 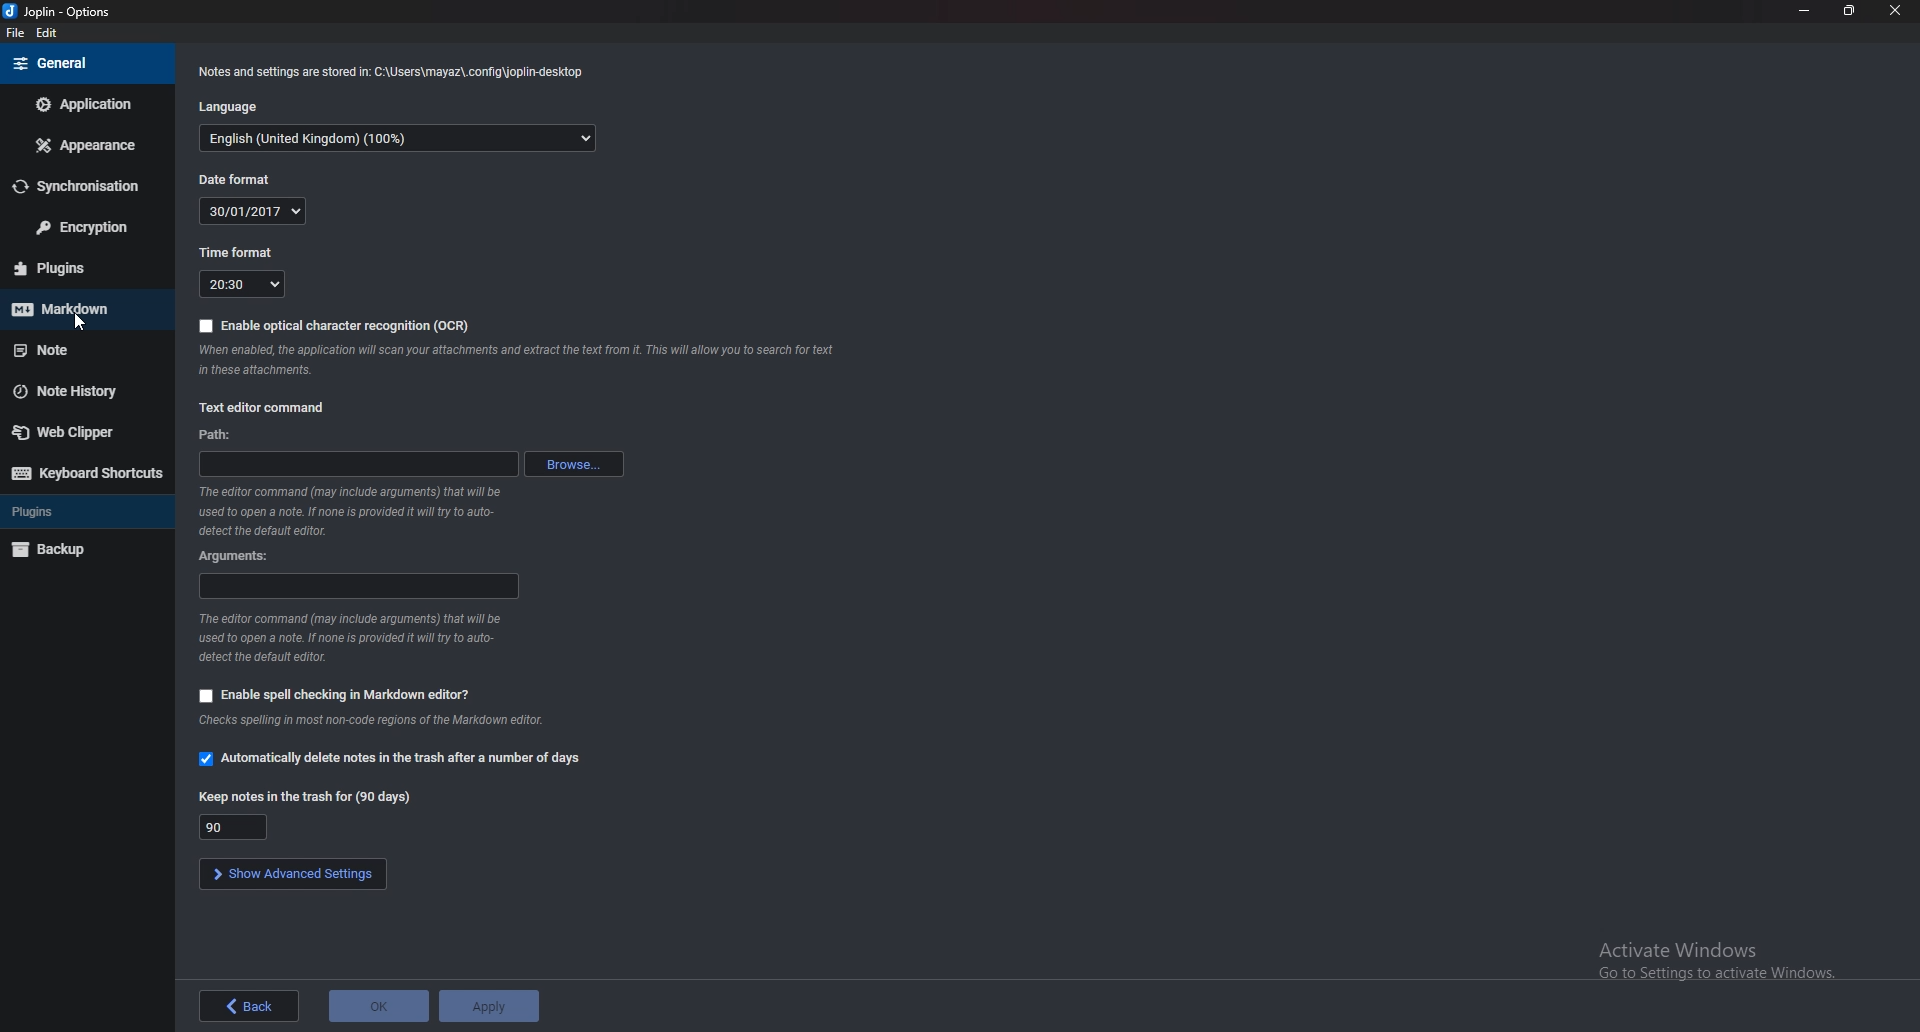 I want to click on Plugins, so click(x=79, y=513).